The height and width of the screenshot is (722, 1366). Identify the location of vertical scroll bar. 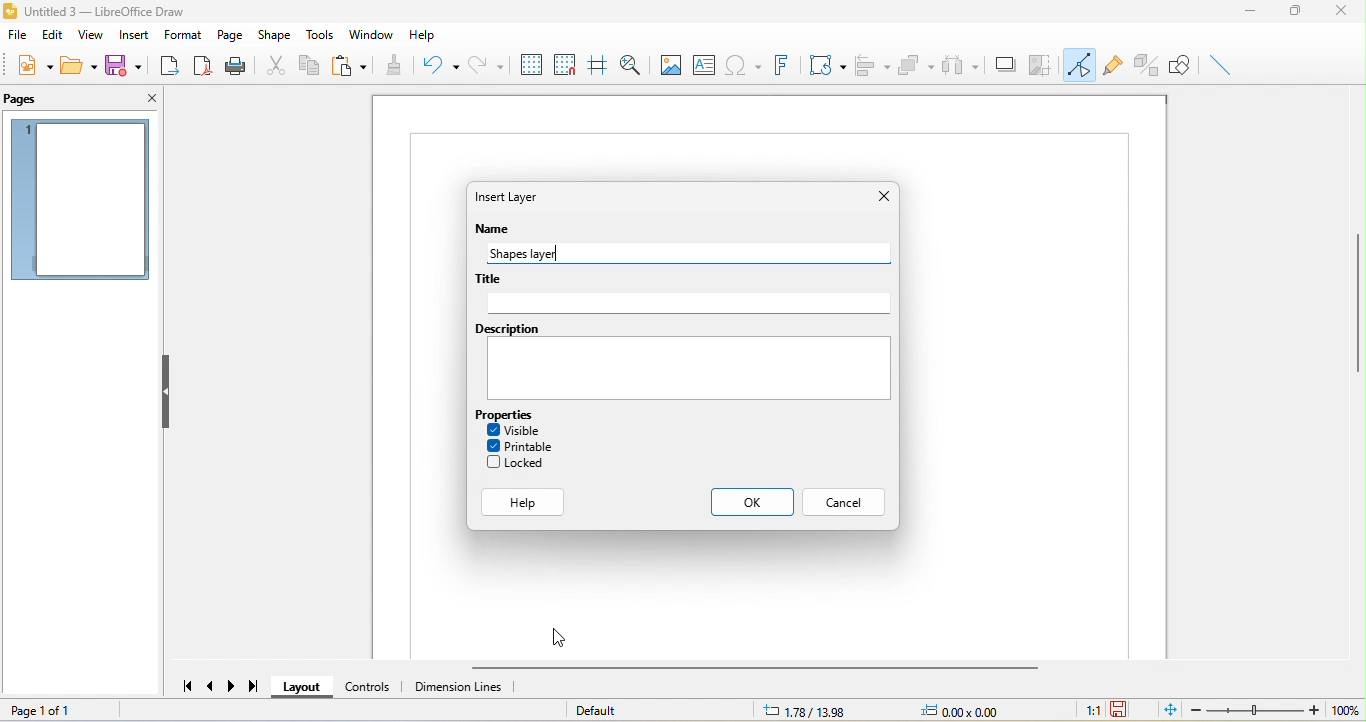
(1353, 302).